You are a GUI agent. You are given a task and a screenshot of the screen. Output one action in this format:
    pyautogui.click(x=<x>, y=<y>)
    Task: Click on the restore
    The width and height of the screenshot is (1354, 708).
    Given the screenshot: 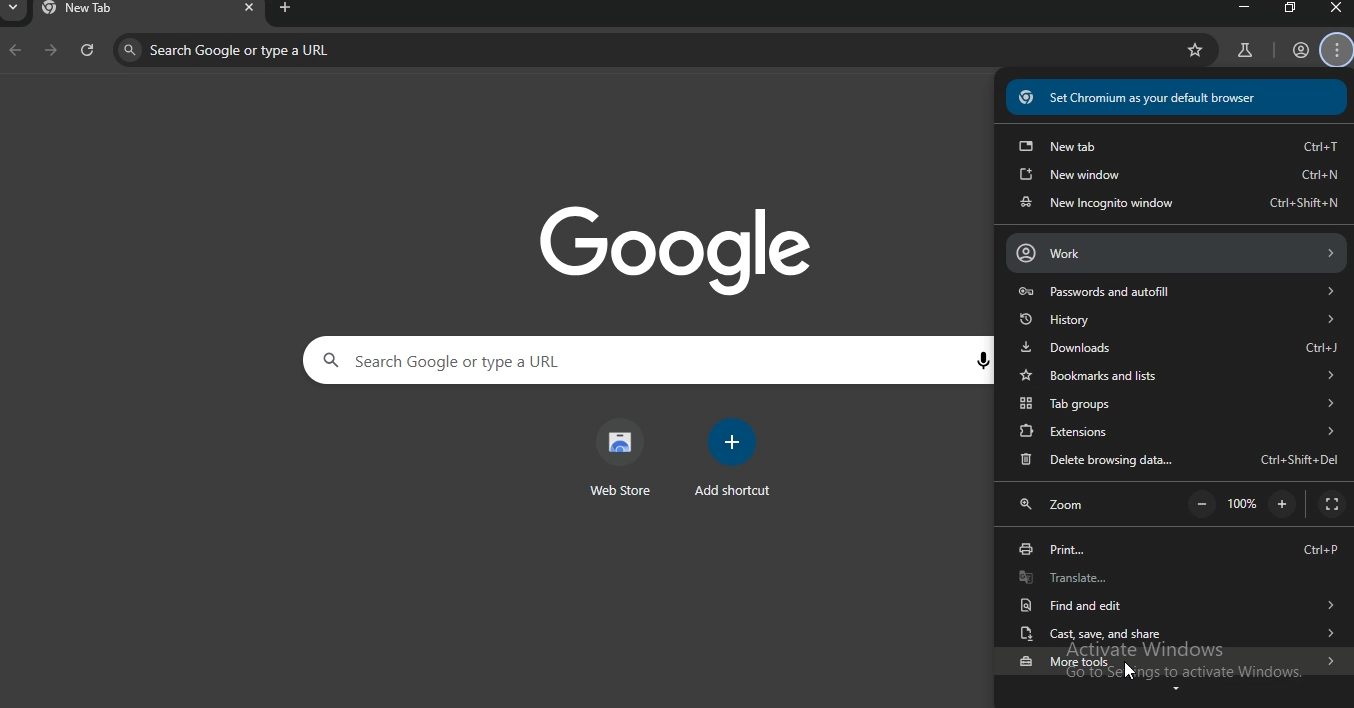 What is the action you would take?
    pyautogui.click(x=1291, y=8)
    